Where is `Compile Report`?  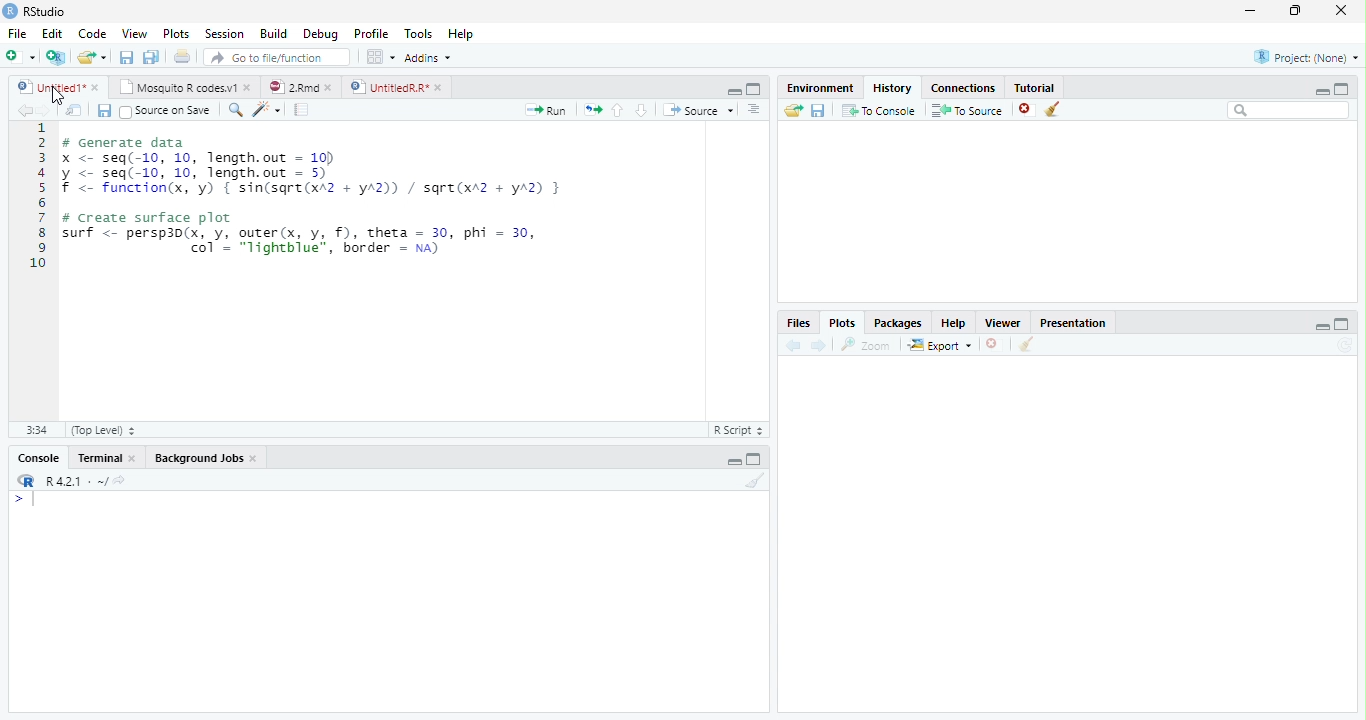 Compile Report is located at coordinates (301, 109).